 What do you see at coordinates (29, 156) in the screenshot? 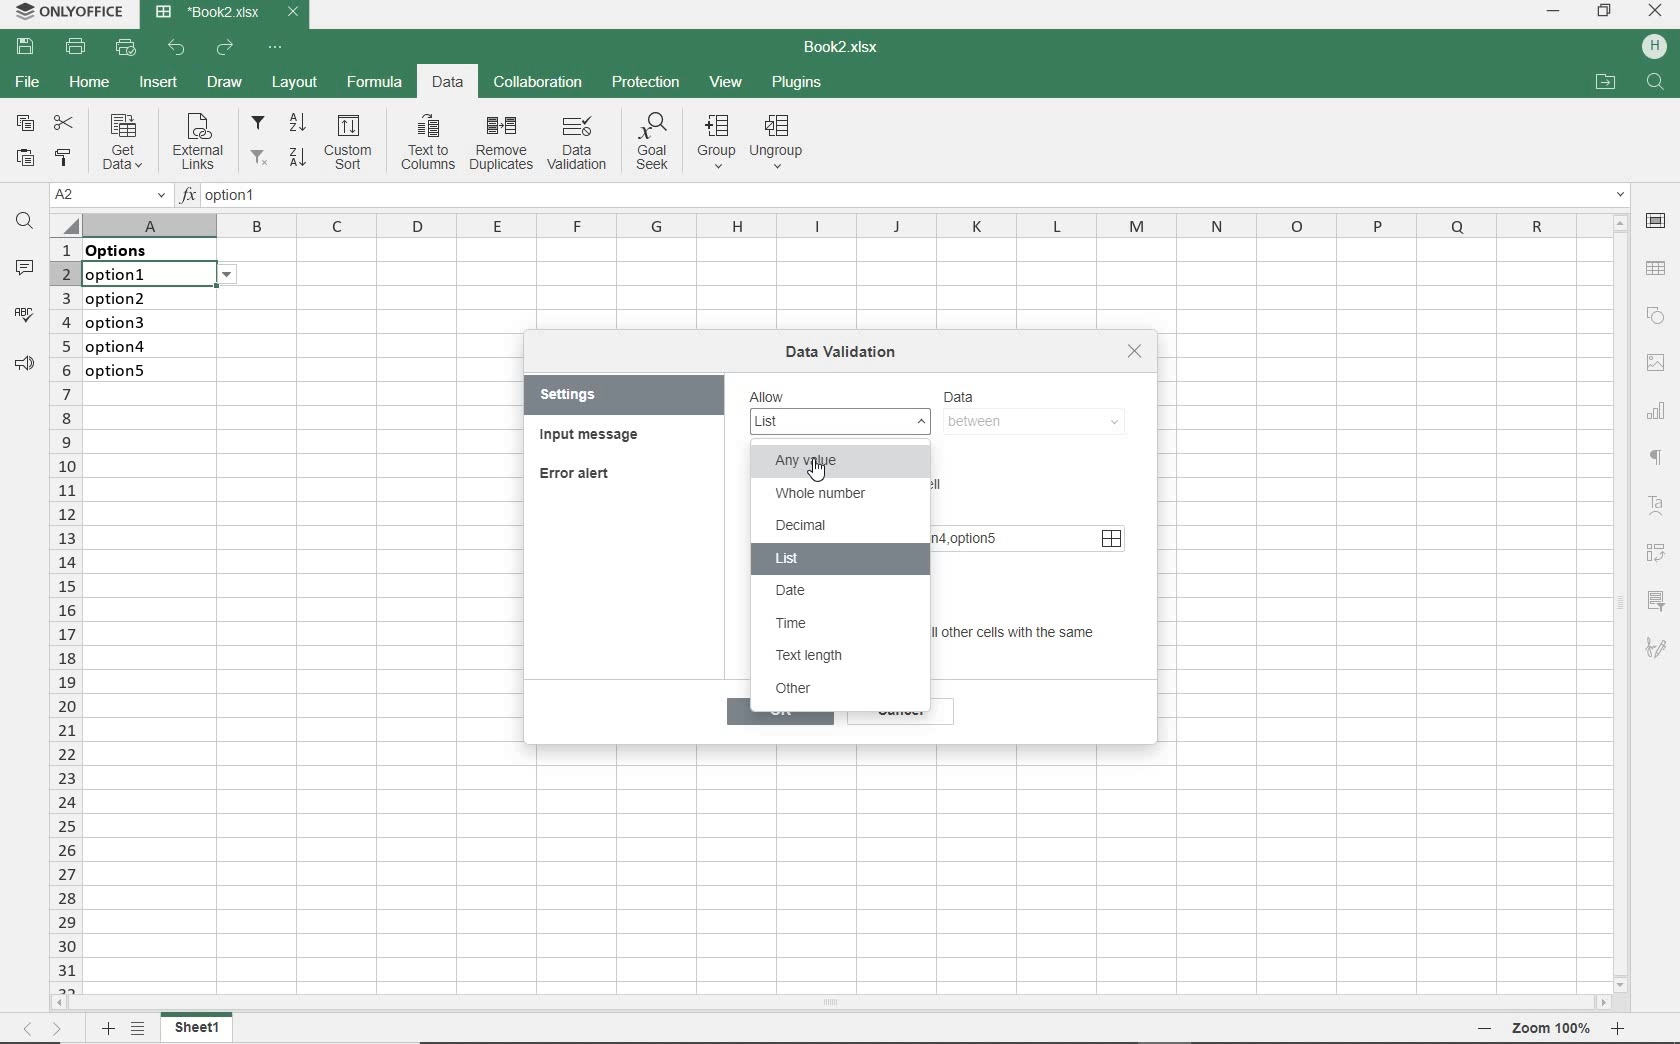
I see `PASTE` at bounding box center [29, 156].